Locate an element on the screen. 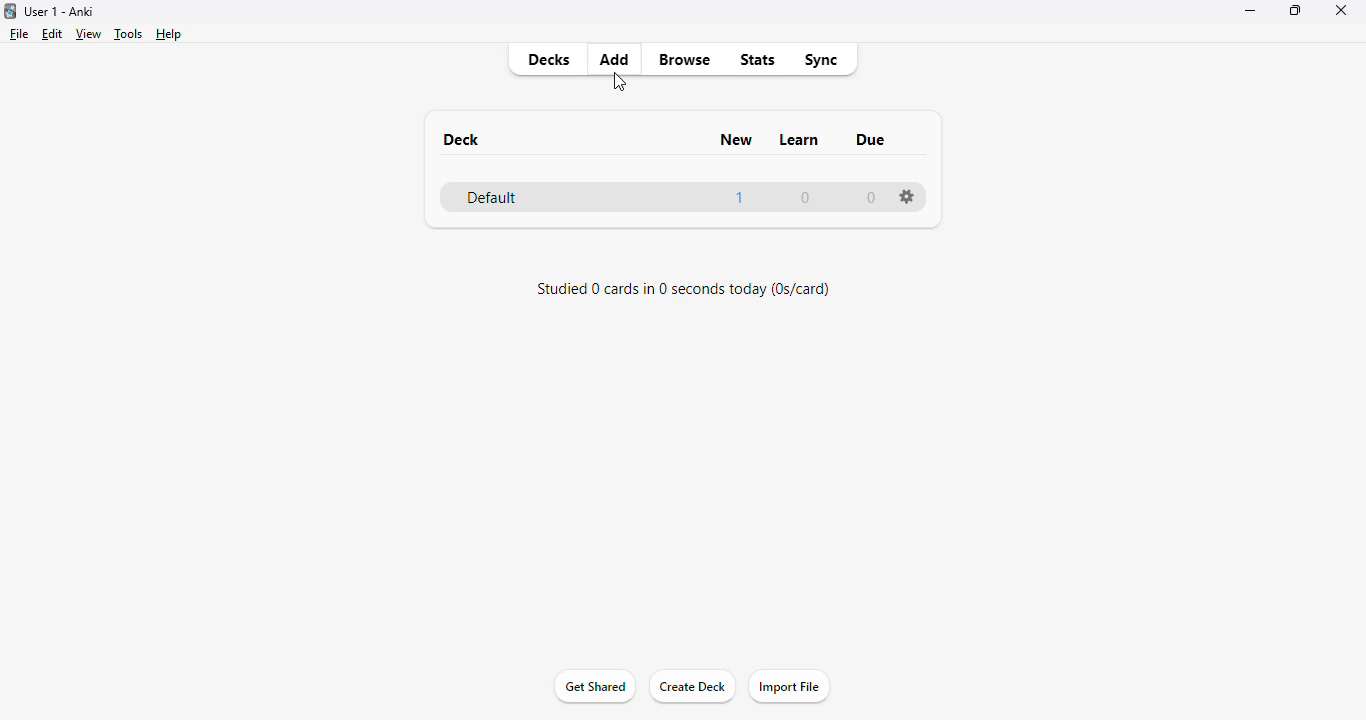  settings is located at coordinates (907, 196).